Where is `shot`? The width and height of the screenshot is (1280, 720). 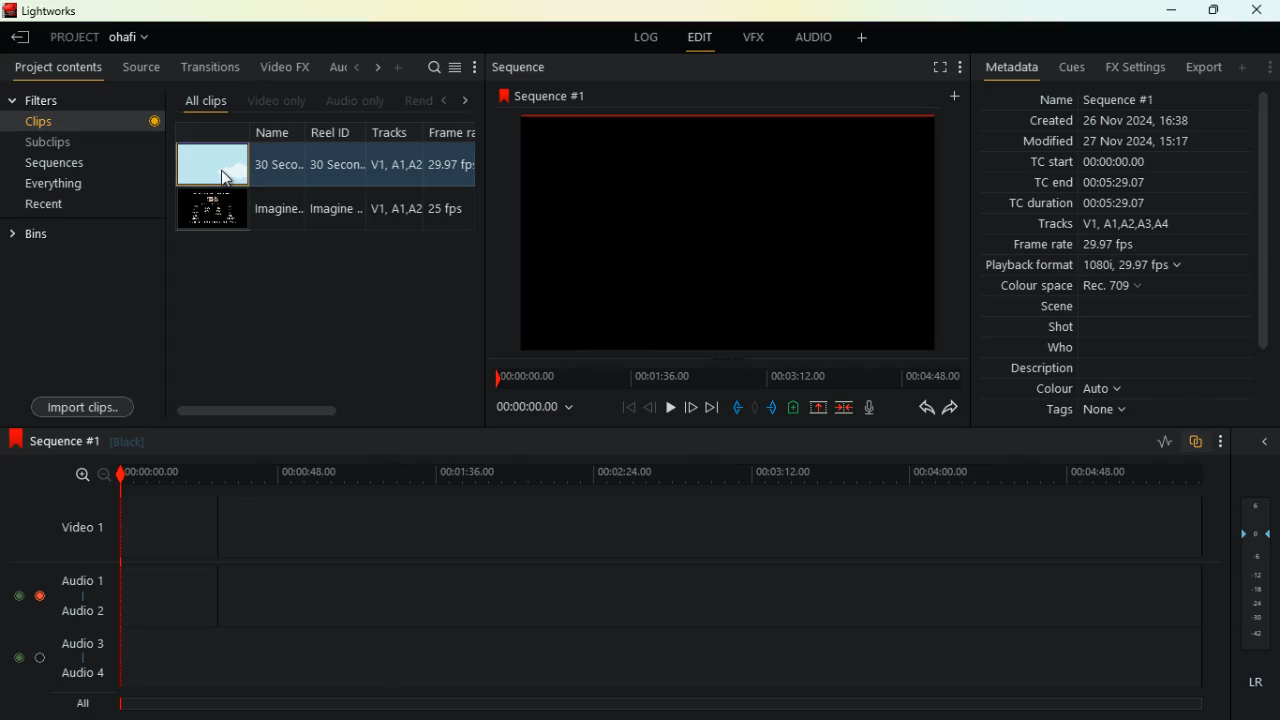 shot is located at coordinates (1062, 329).